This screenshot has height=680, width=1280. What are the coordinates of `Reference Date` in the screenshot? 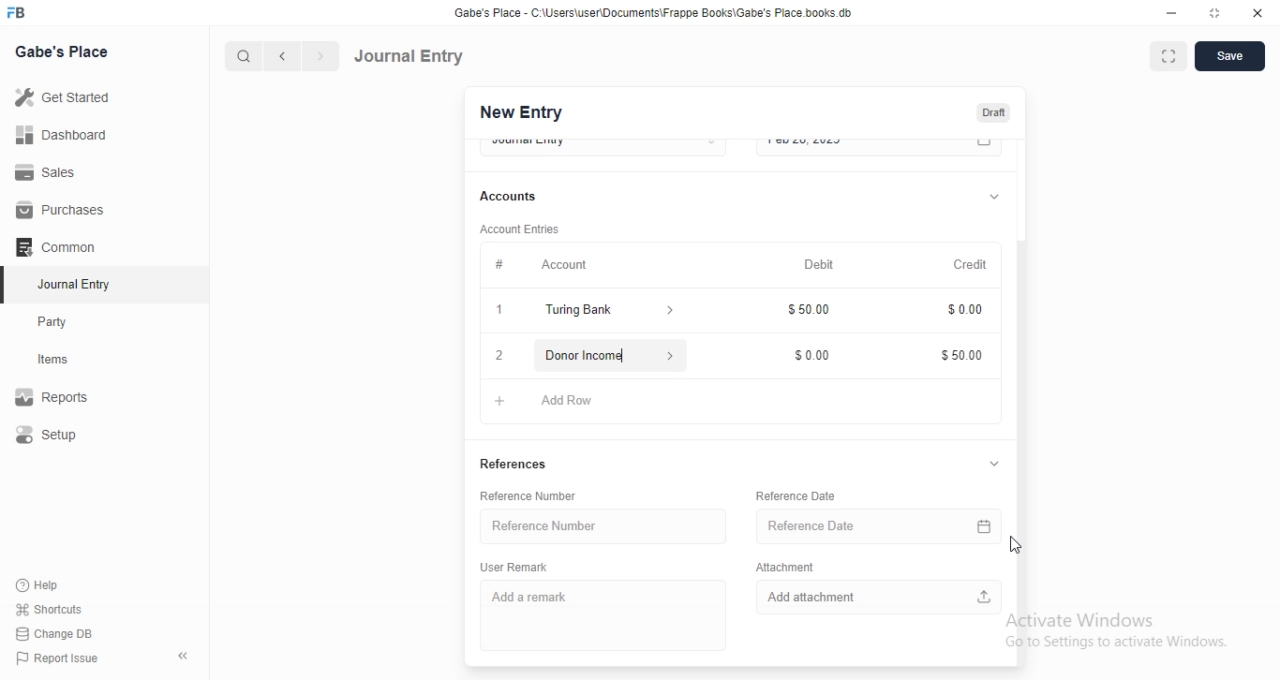 It's located at (796, 495).